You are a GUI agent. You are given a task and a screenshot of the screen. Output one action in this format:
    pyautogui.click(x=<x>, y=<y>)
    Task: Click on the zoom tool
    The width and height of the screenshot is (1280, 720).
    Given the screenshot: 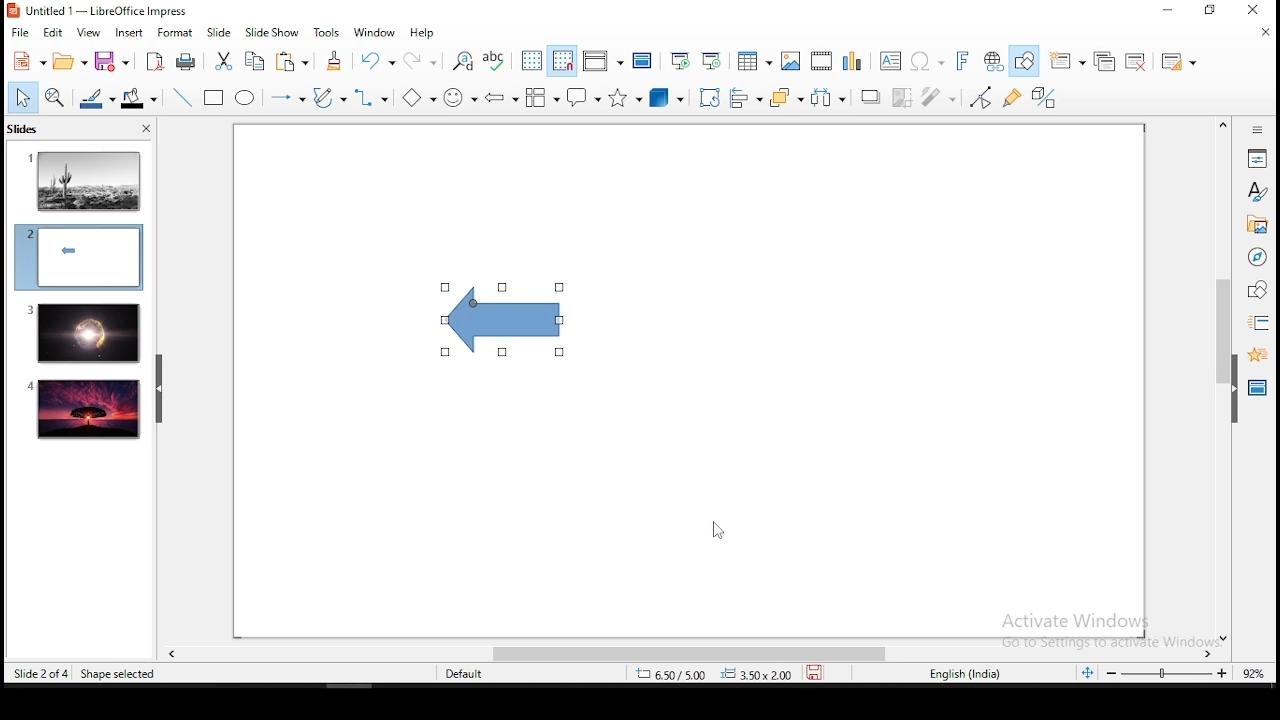 What is the action you would take?
    pyautogui.click(x=55, y=99)
    